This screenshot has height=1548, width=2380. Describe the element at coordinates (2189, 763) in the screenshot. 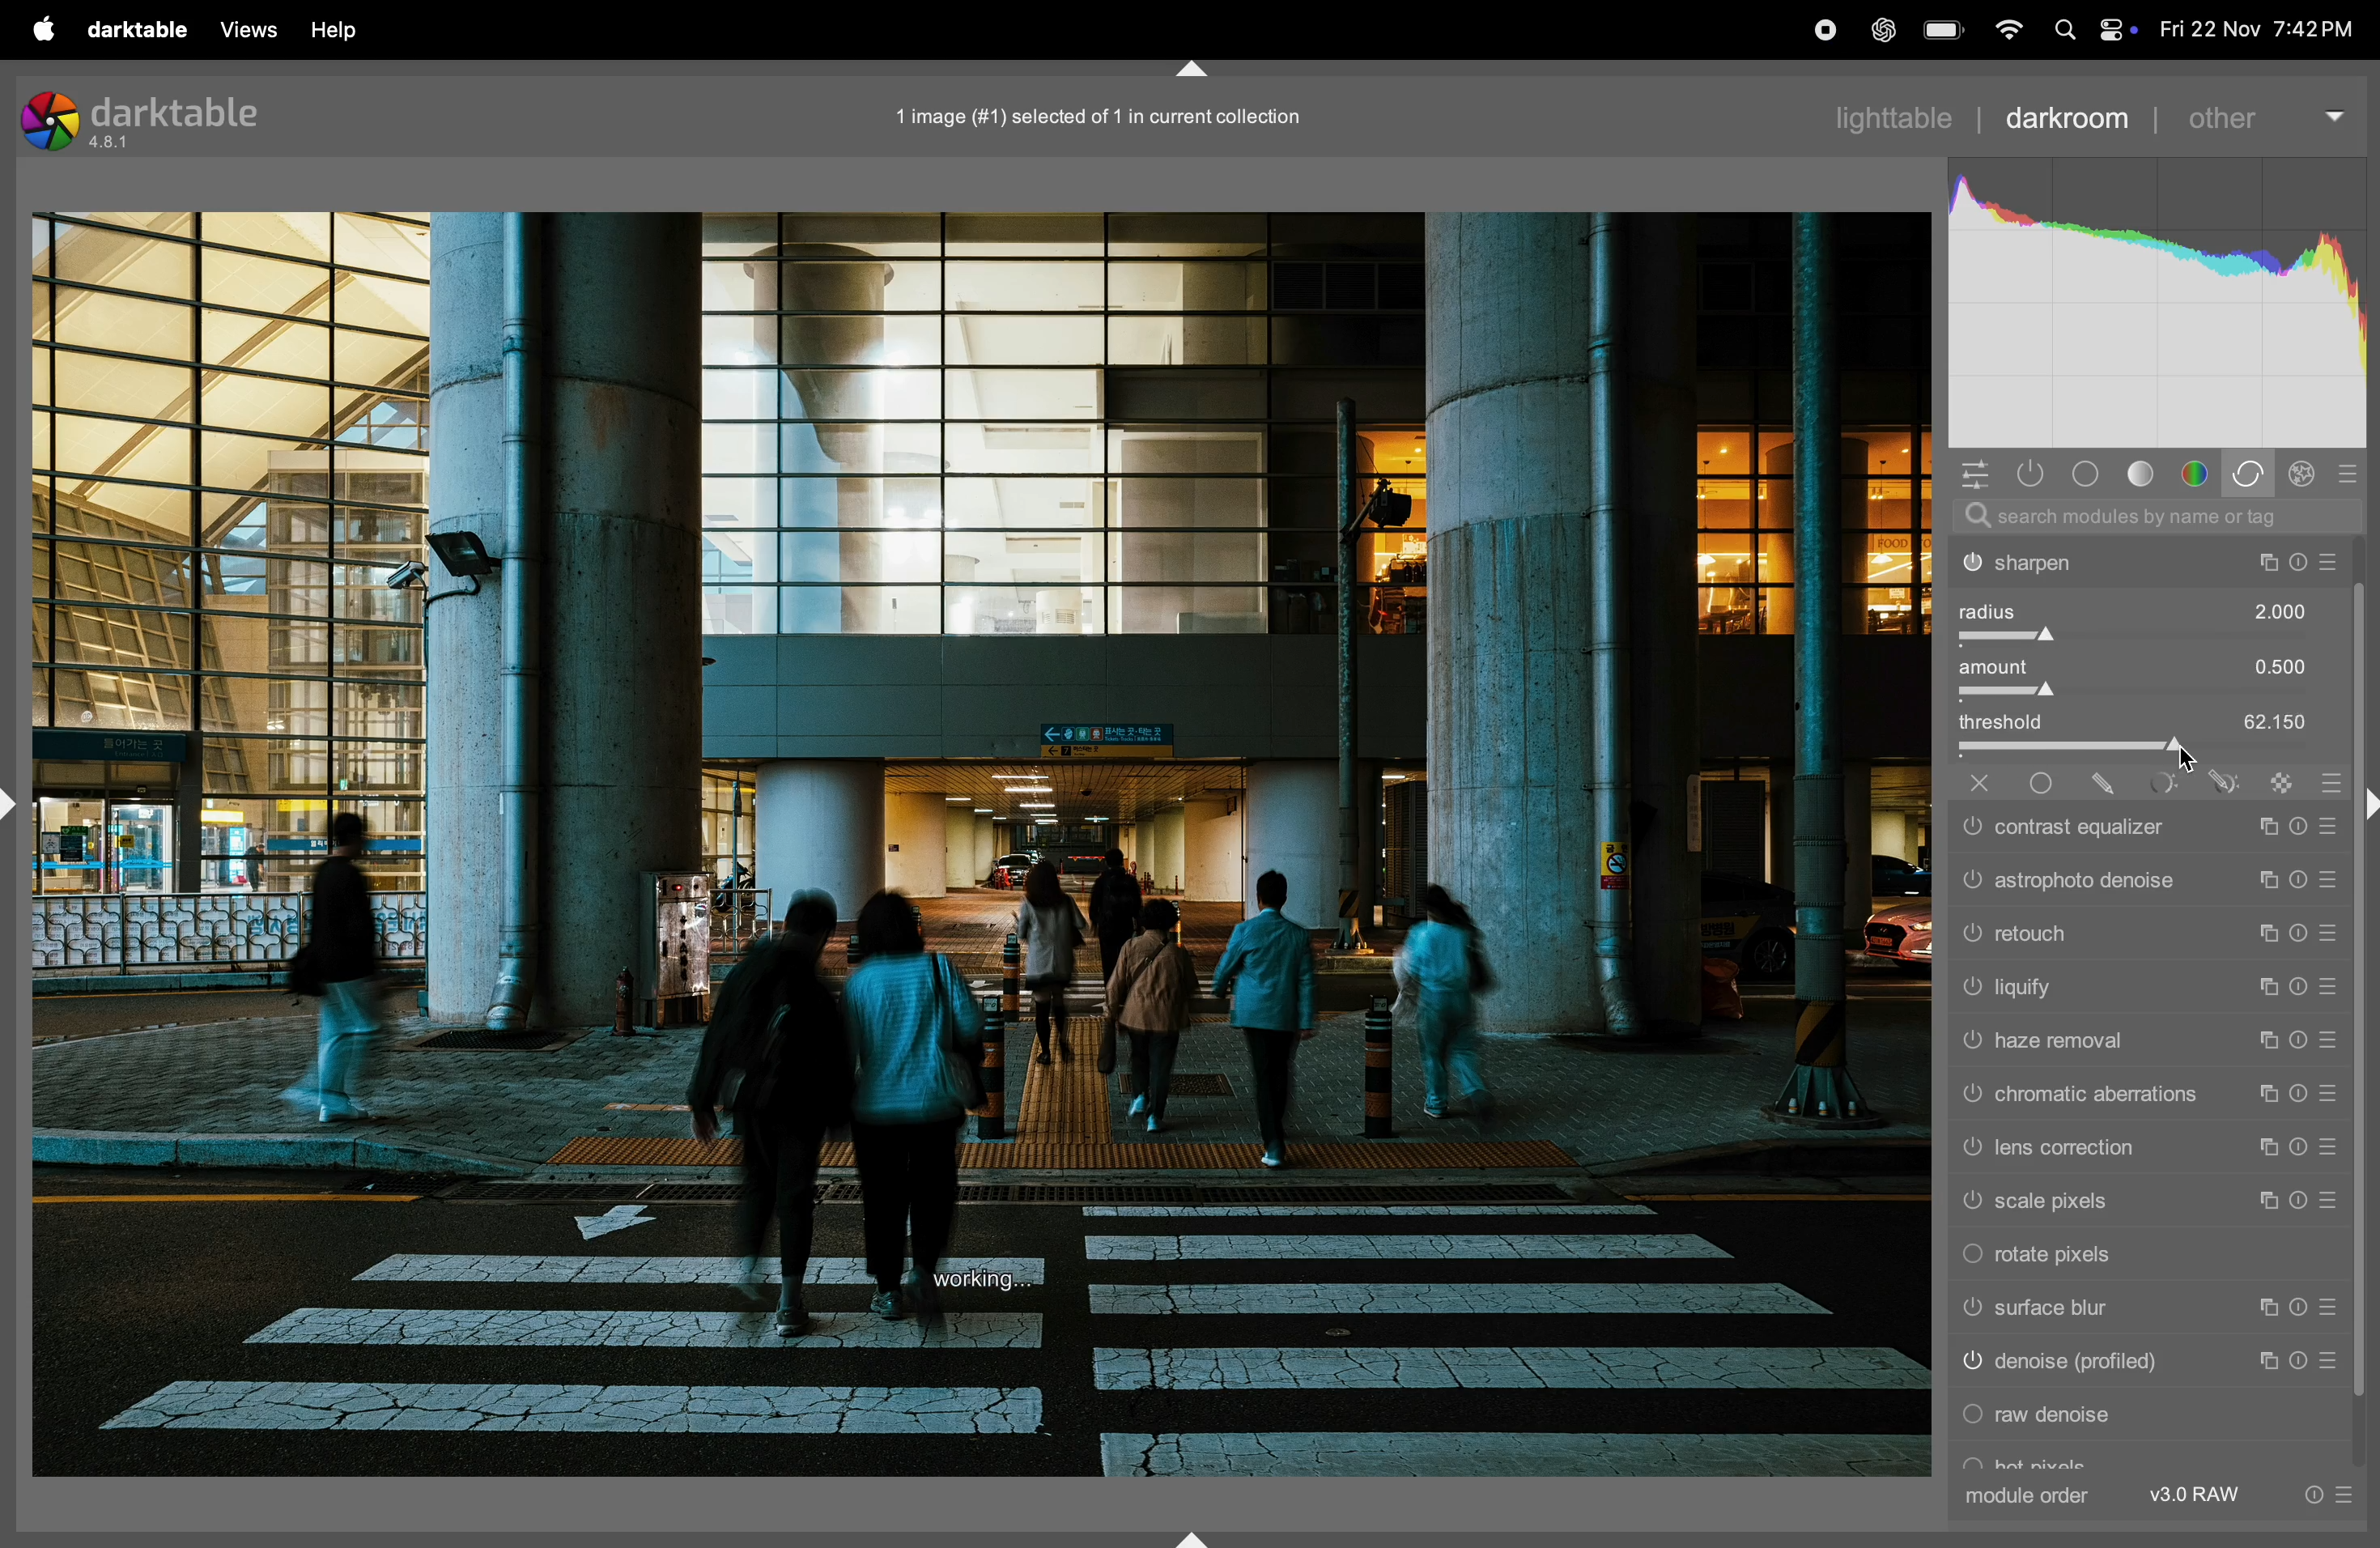

I see `cursor` at that location.